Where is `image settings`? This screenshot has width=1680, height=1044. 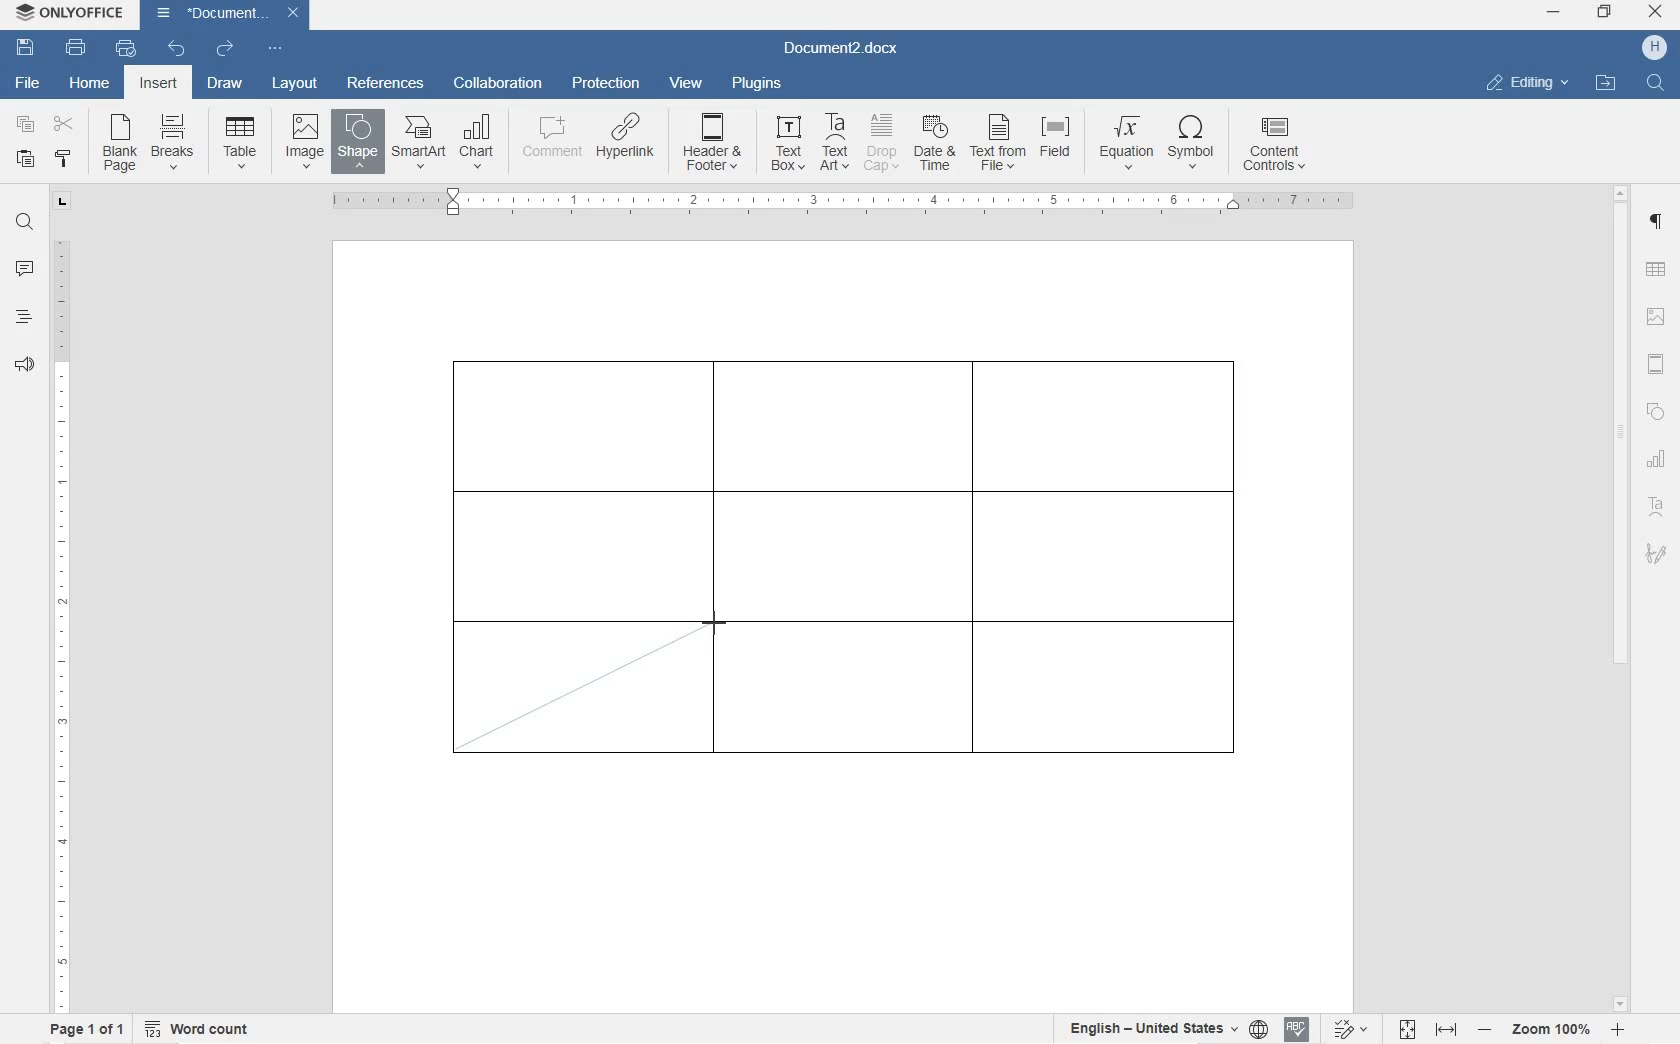
image settings is located at coordinates (1655, 318).